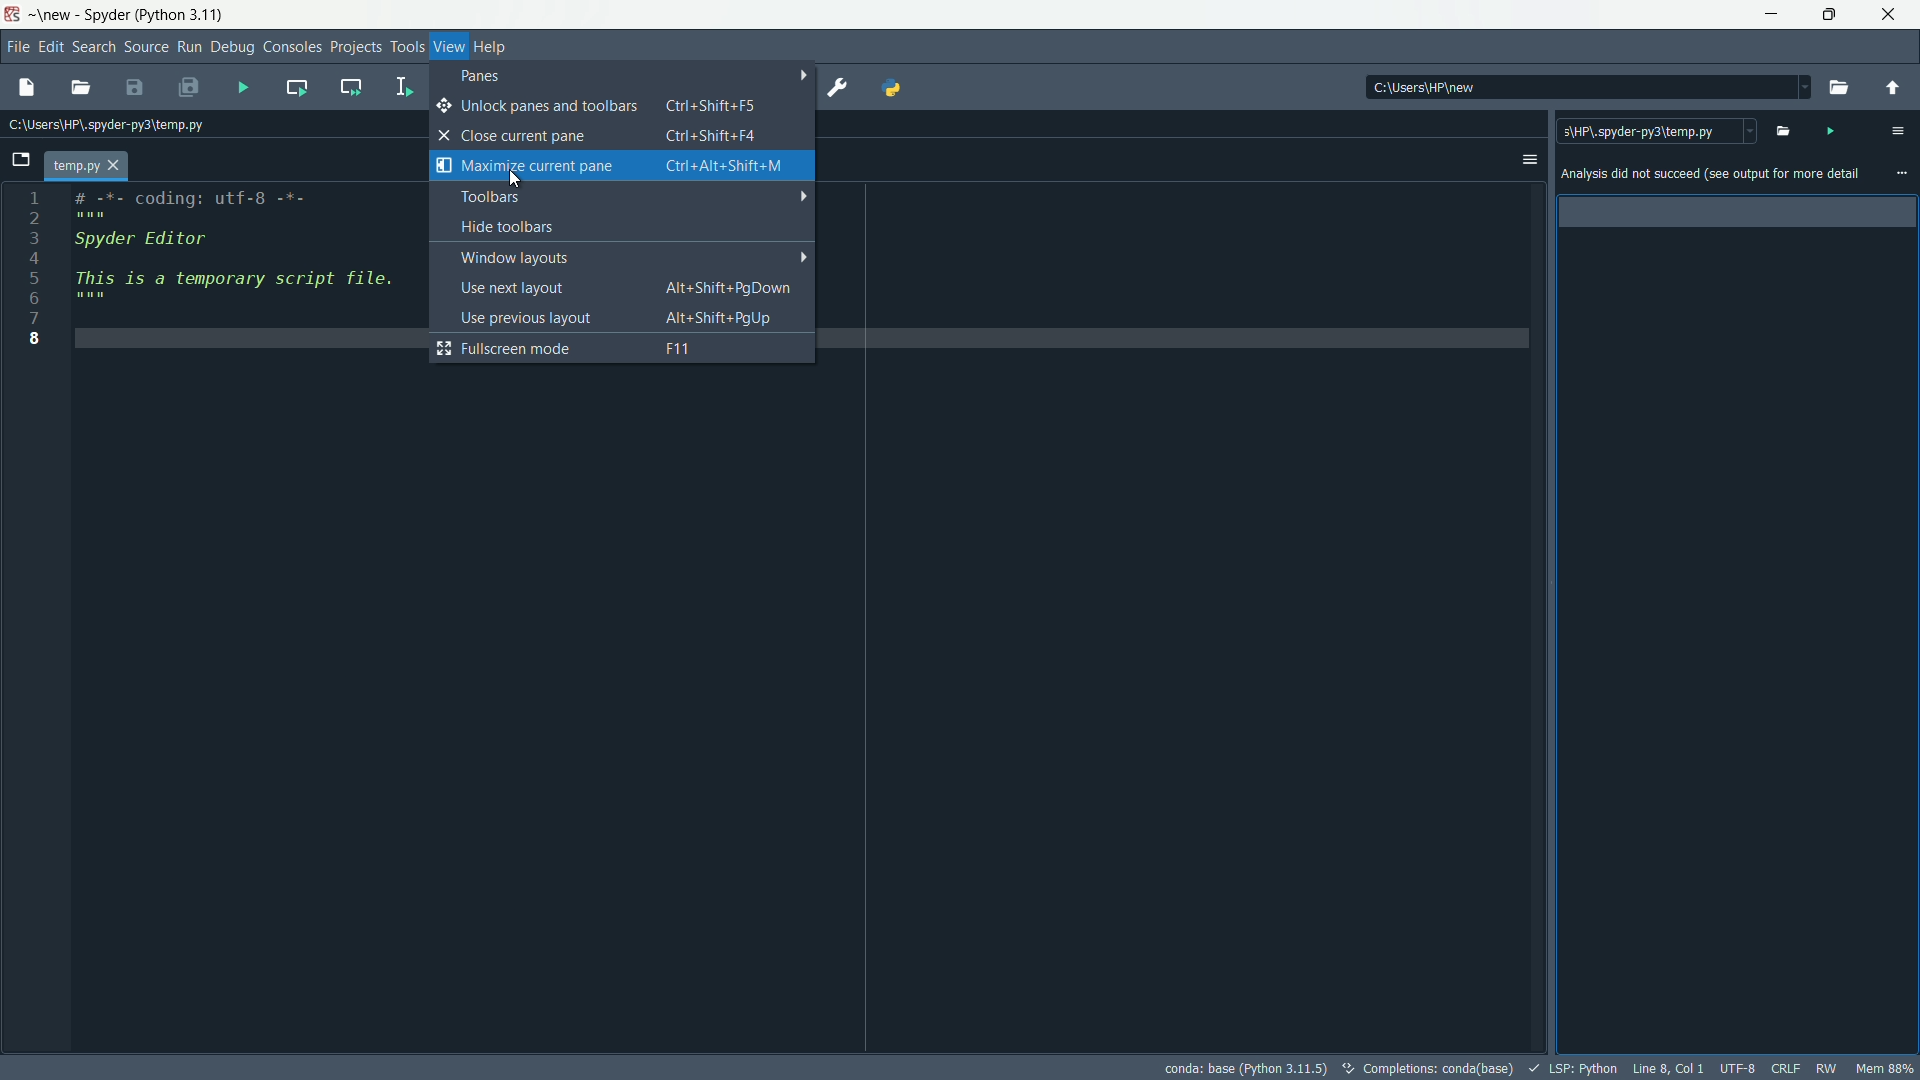 This screenshot has width=1920, height=1080. What do you see at coordinates (243, 87) in the screenshot?
I see `run file` at bounding box center [243, 87].